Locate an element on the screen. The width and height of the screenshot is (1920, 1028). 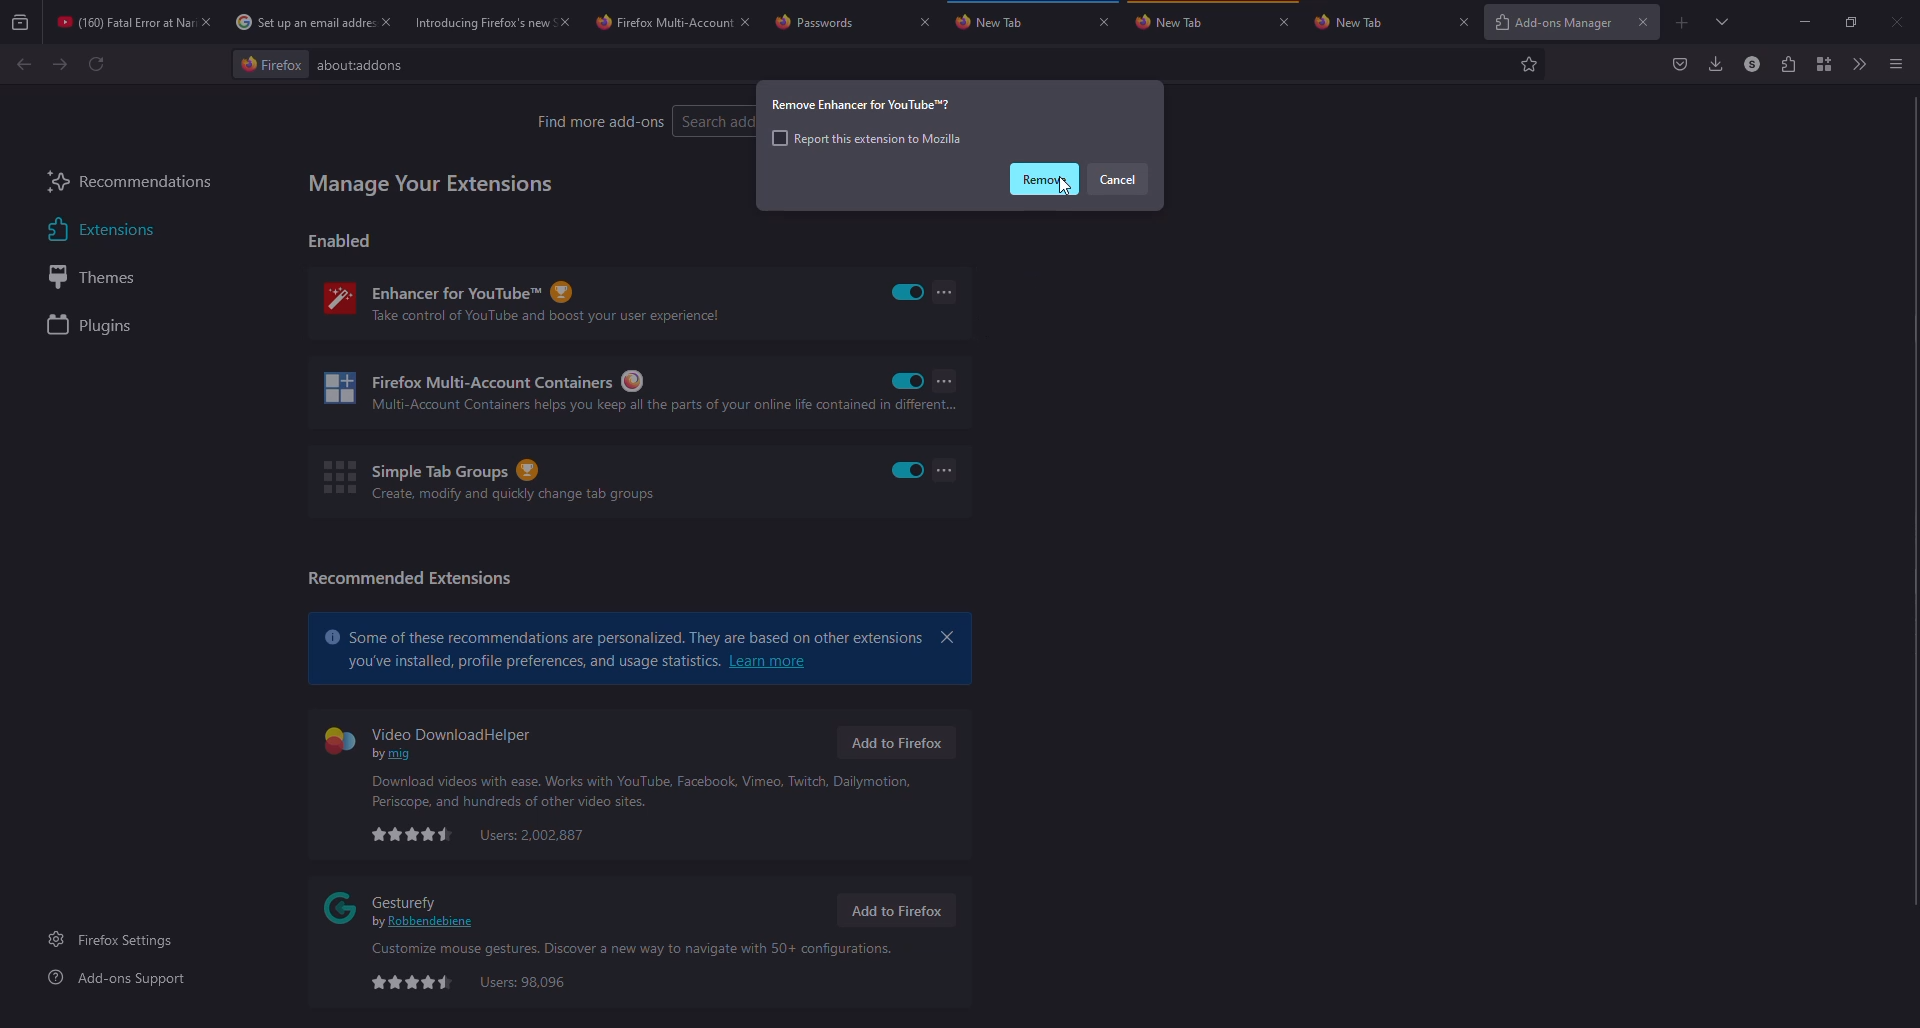
downloads is located at coordinates (1714, 63).